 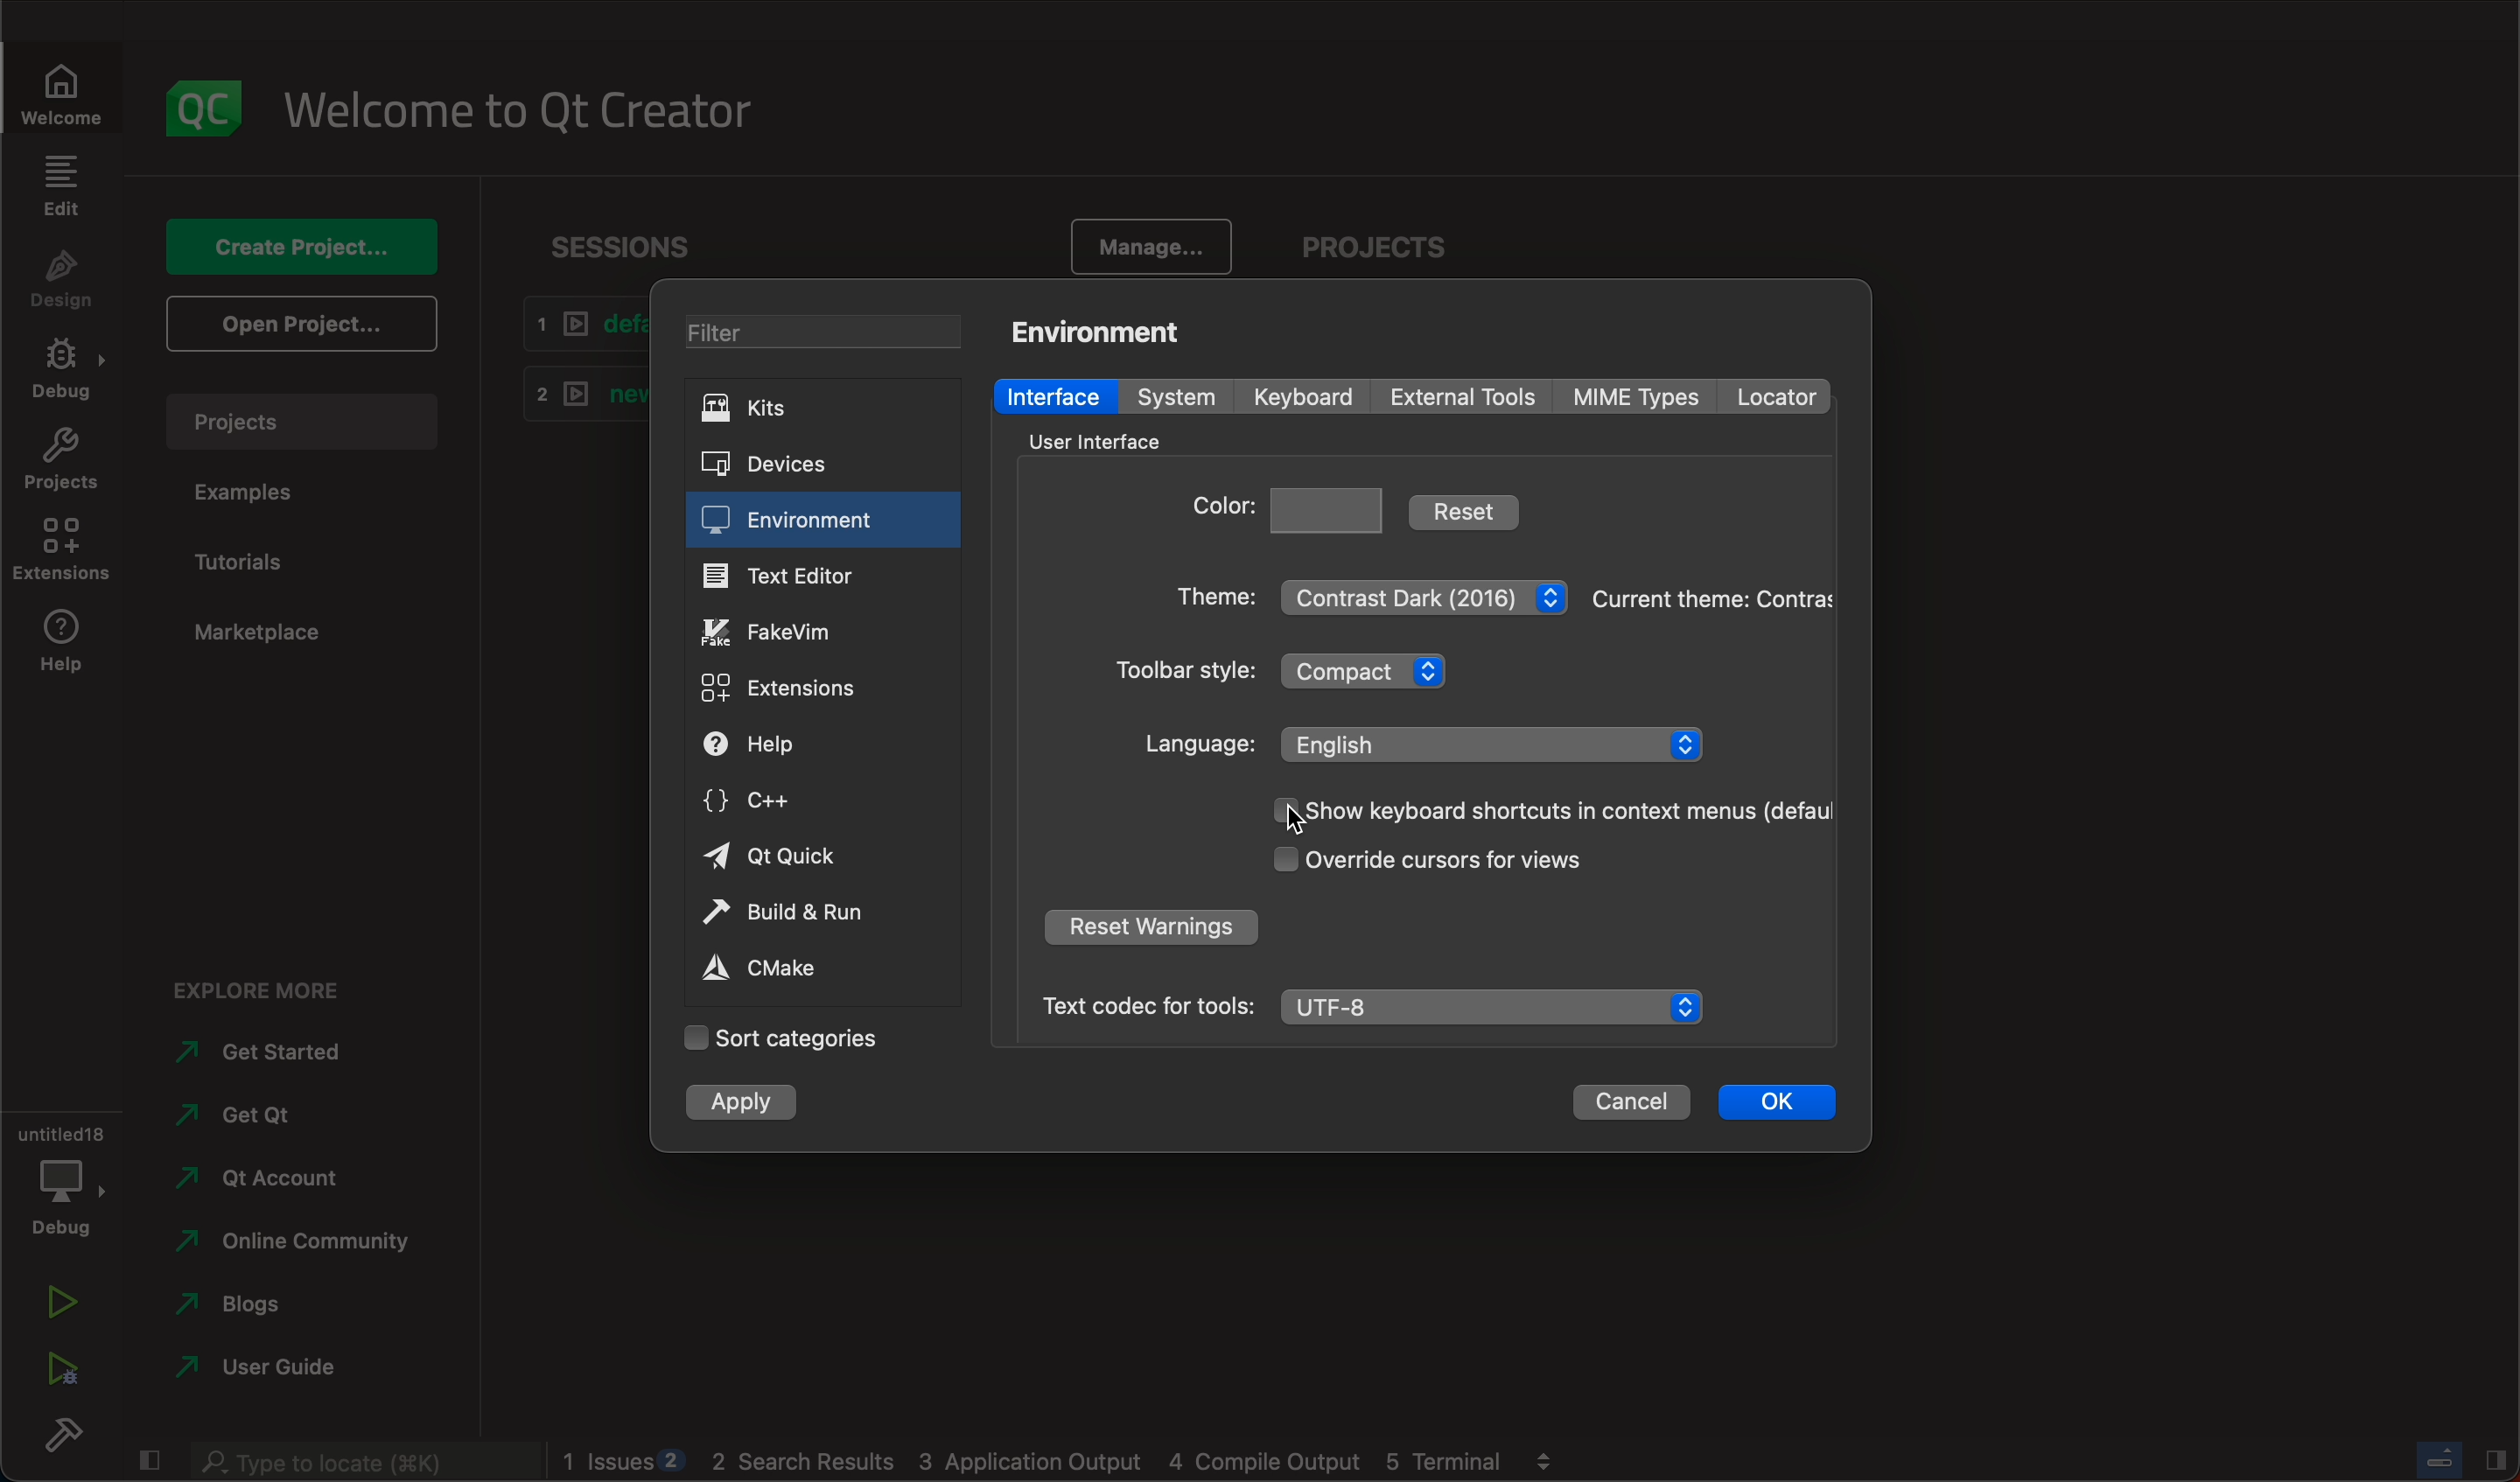 I want to click on logo, so click(x=196, y=104).